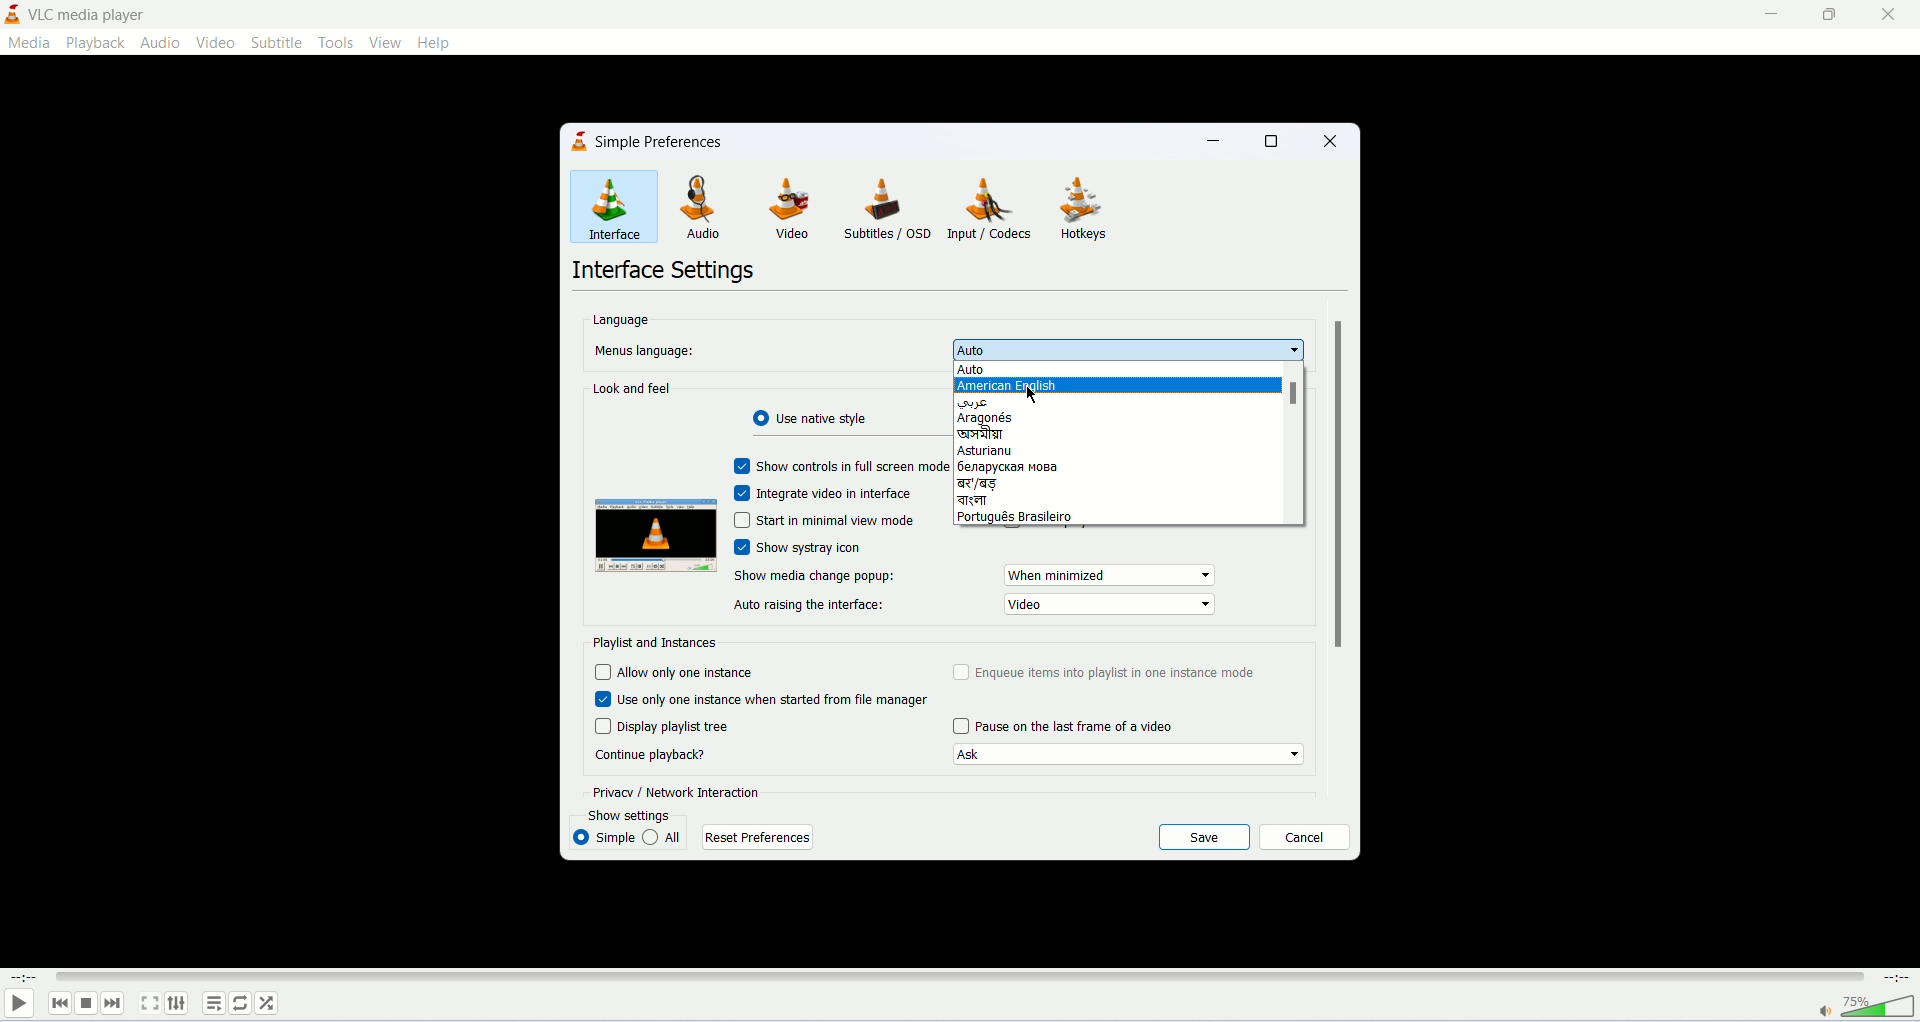  Describe the element at coordinates (1763, 13) in the screenshot. I see `minimize` at that location.